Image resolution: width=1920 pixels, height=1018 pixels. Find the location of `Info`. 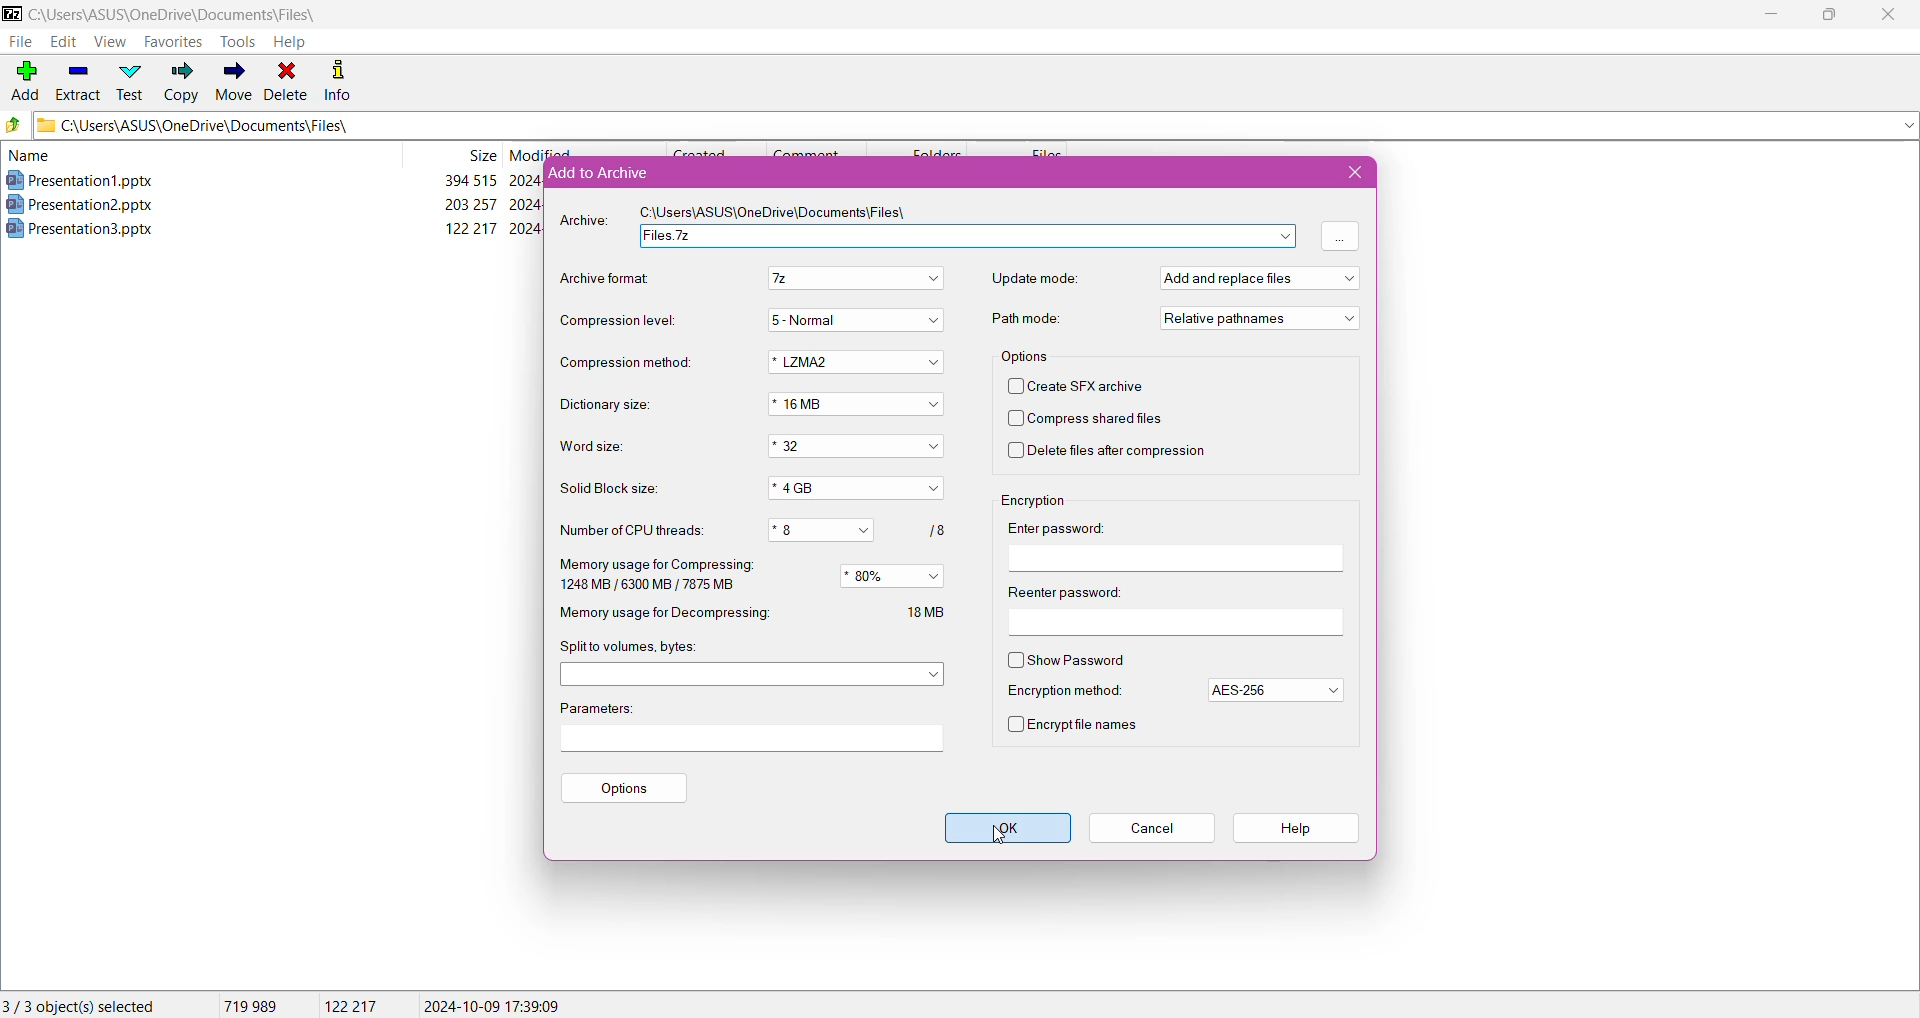

Info is located at coordinates (339, 79).